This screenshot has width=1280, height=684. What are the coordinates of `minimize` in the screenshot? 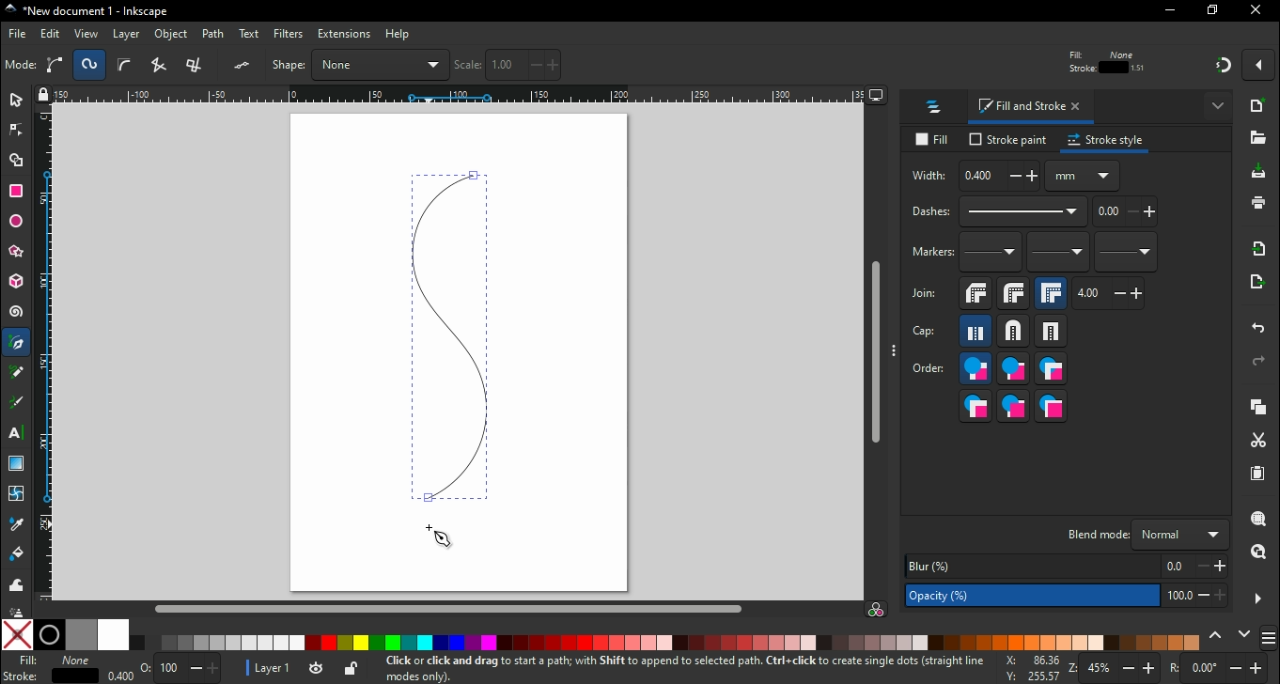 It's located at (1169, 11).